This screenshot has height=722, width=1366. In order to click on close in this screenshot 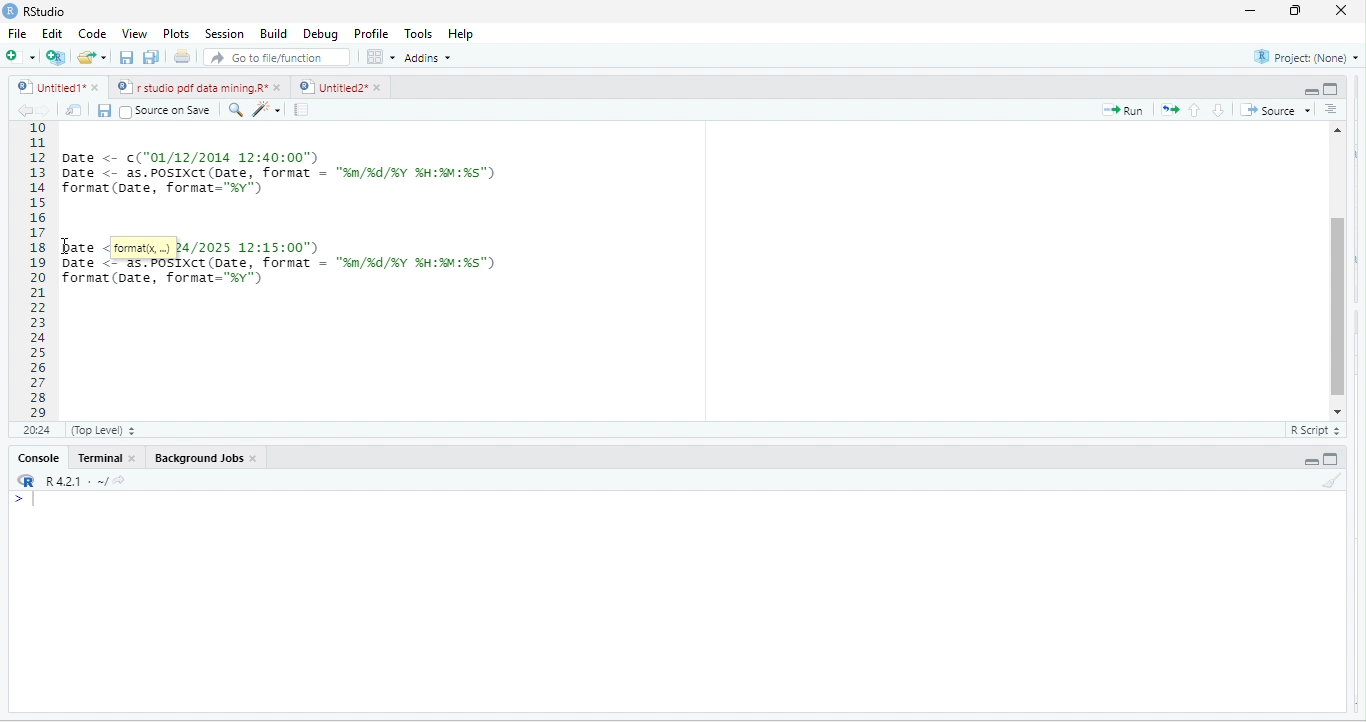, I will do `click(137, 461)`.